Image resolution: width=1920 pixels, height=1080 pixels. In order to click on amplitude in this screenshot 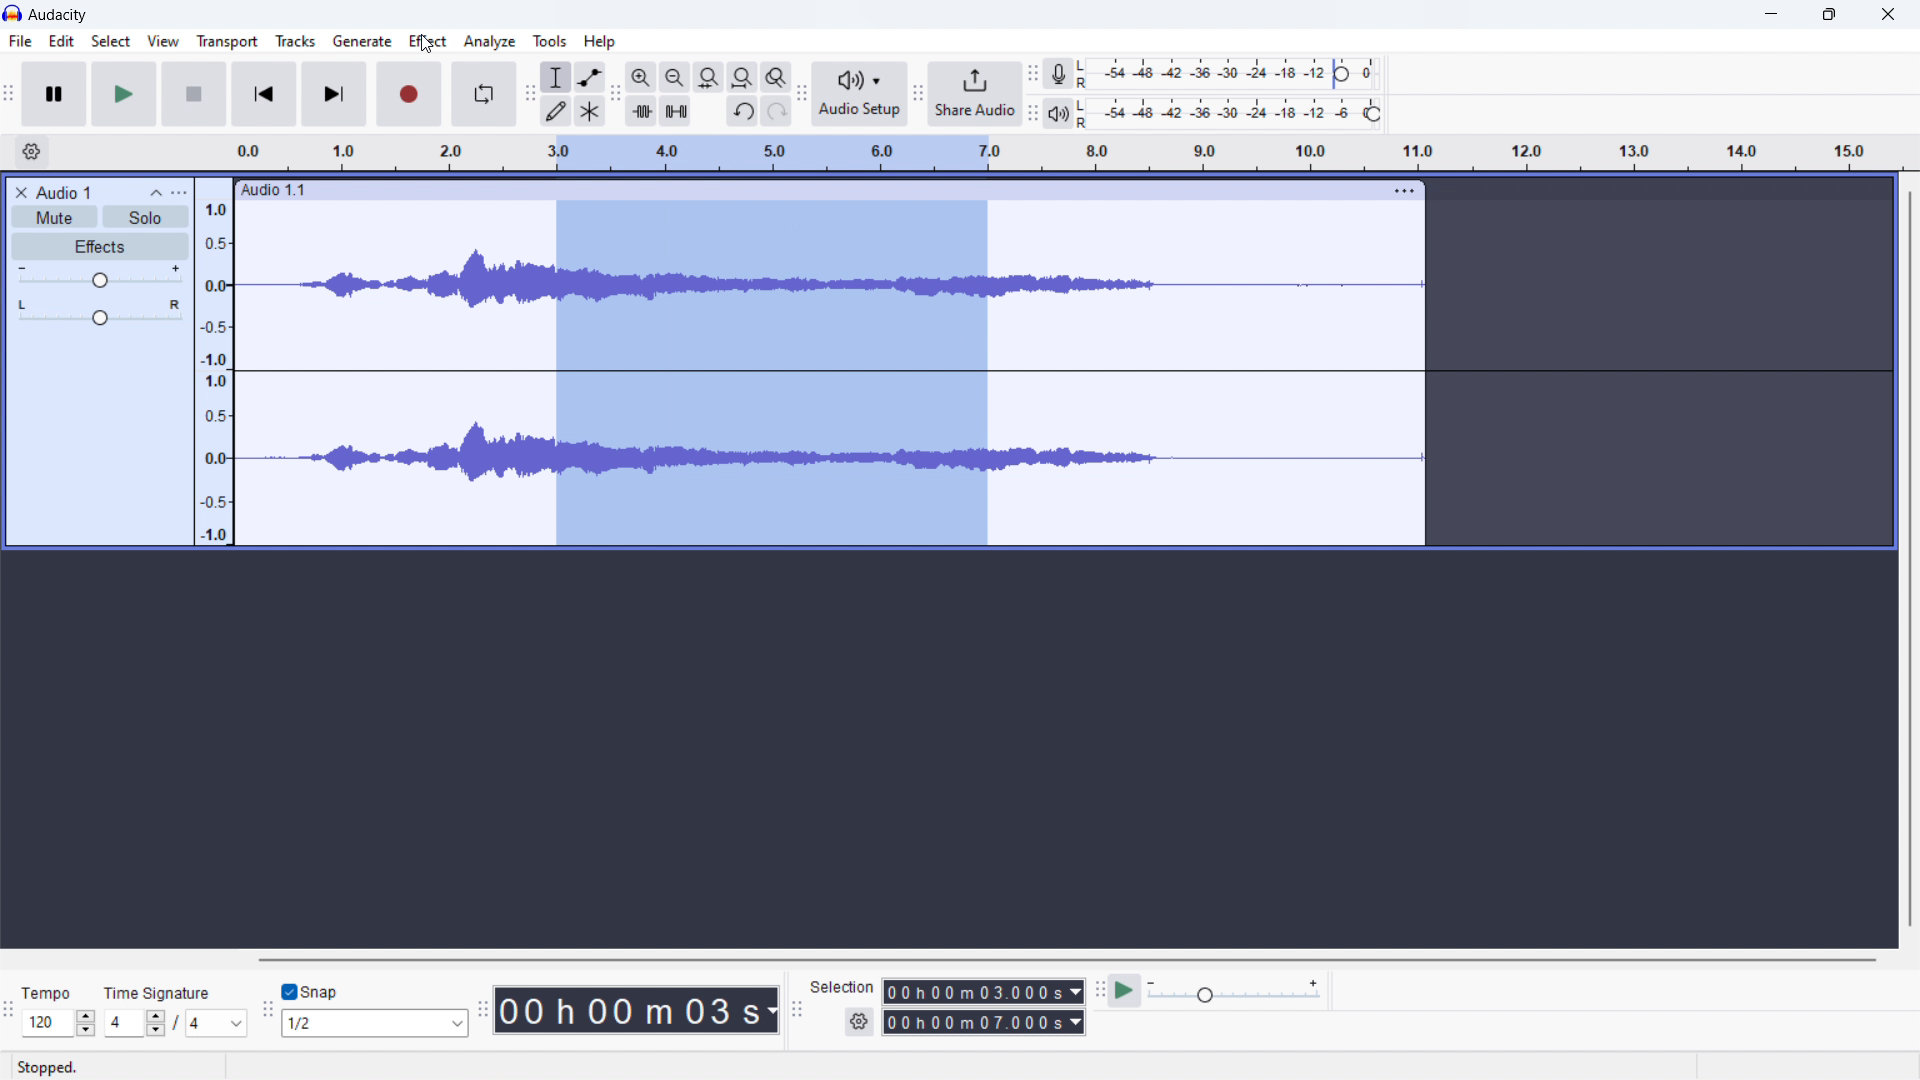, I will do `click(216, 373)`.